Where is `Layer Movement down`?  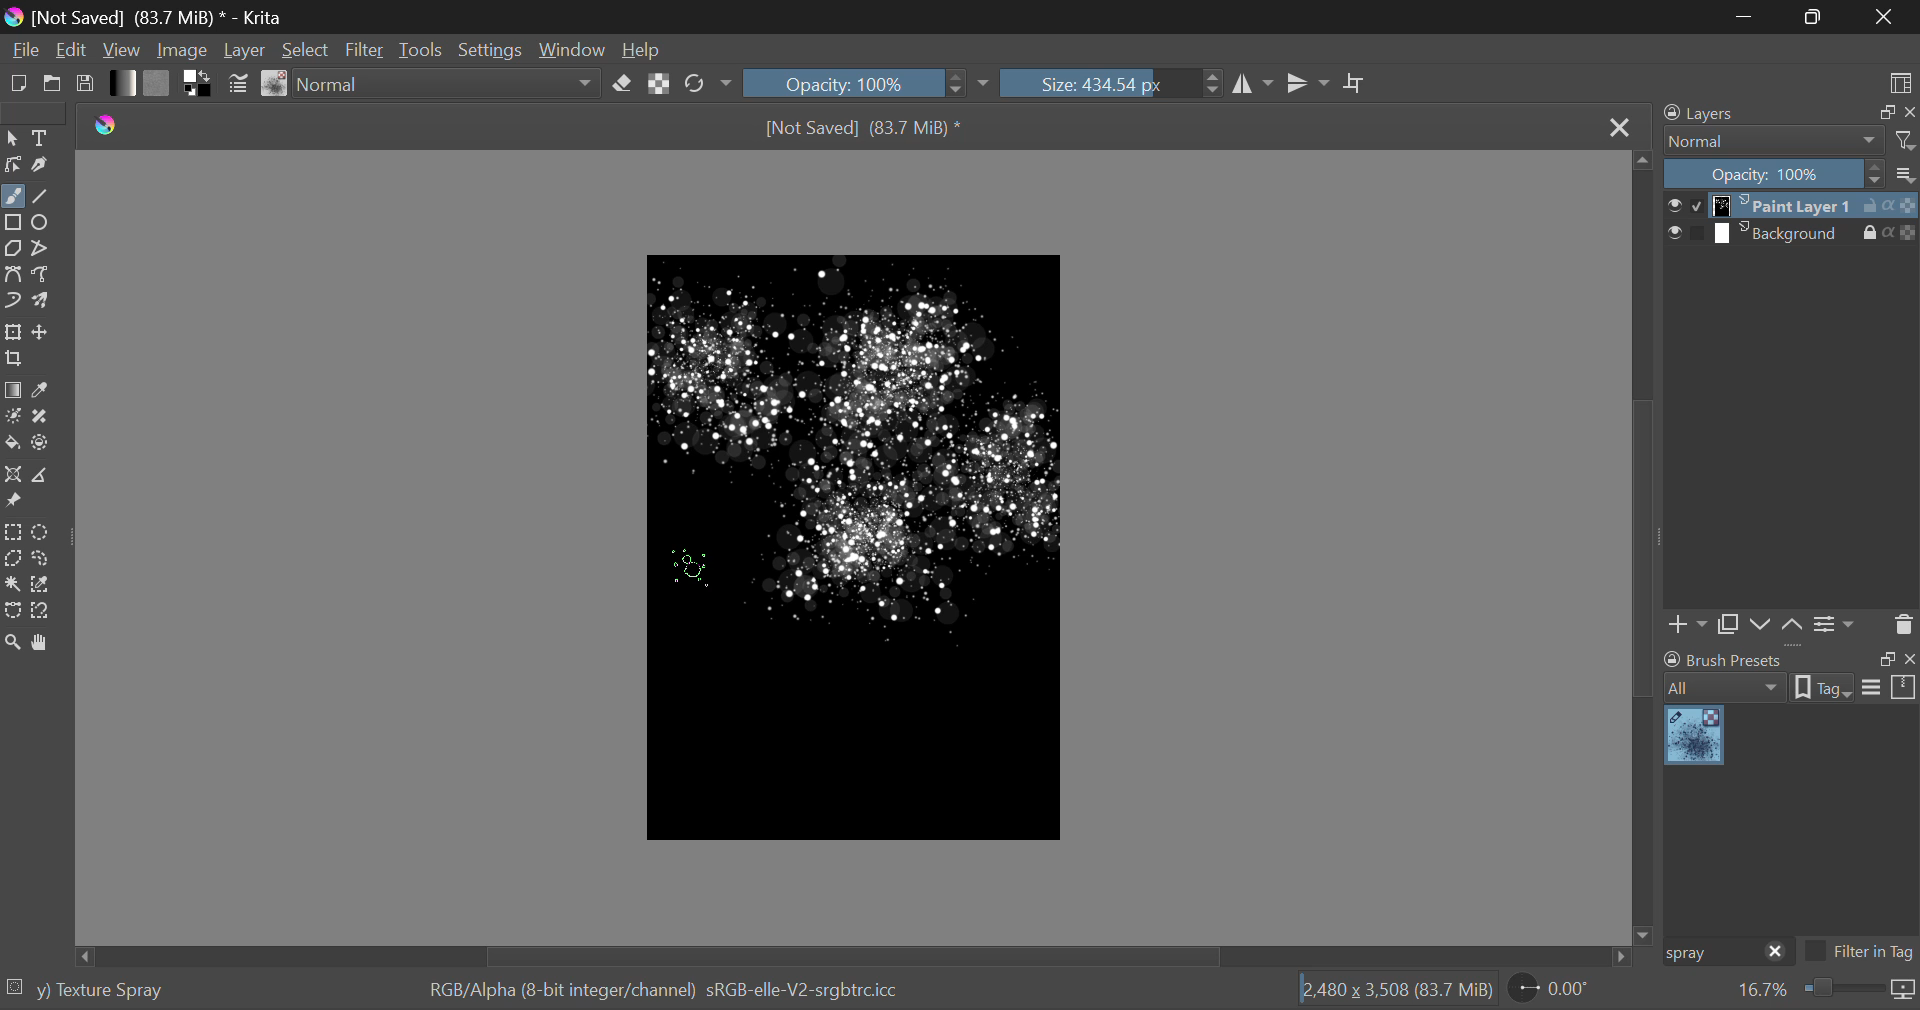
Layer Movement down is located at coordinates (1762, 626).